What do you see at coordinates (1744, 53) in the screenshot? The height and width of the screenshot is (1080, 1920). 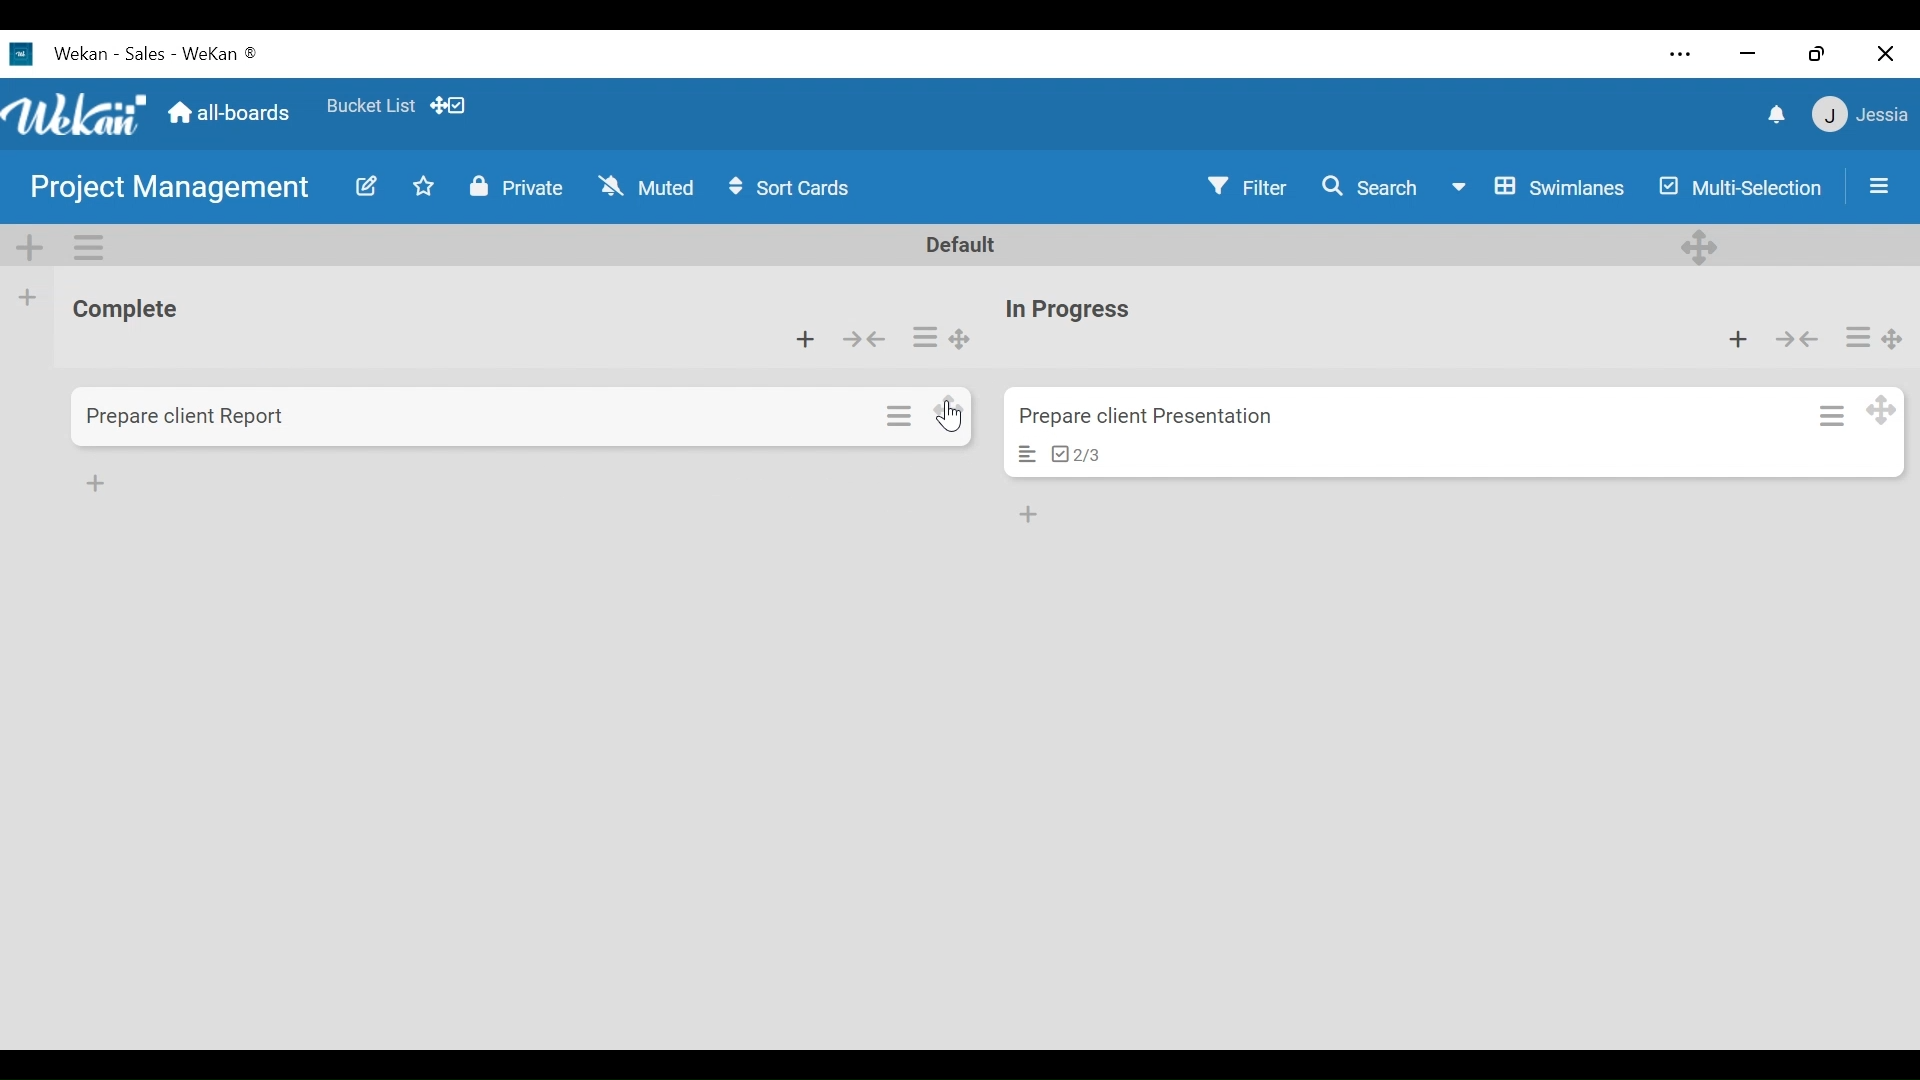 I see `minimize` at bounding box center [1744, 53].